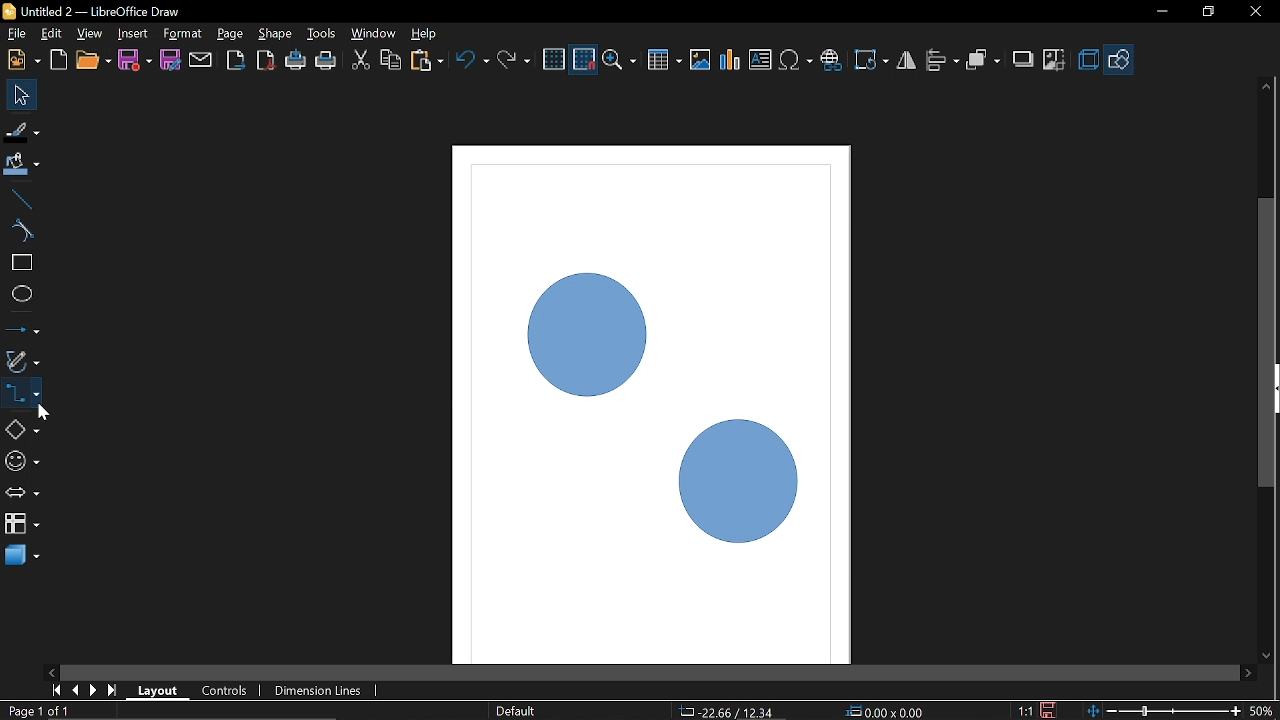  What do you see at coordinates (275, 34) in the screenshot?
I see `Shape` at bounding box center [275, 34].